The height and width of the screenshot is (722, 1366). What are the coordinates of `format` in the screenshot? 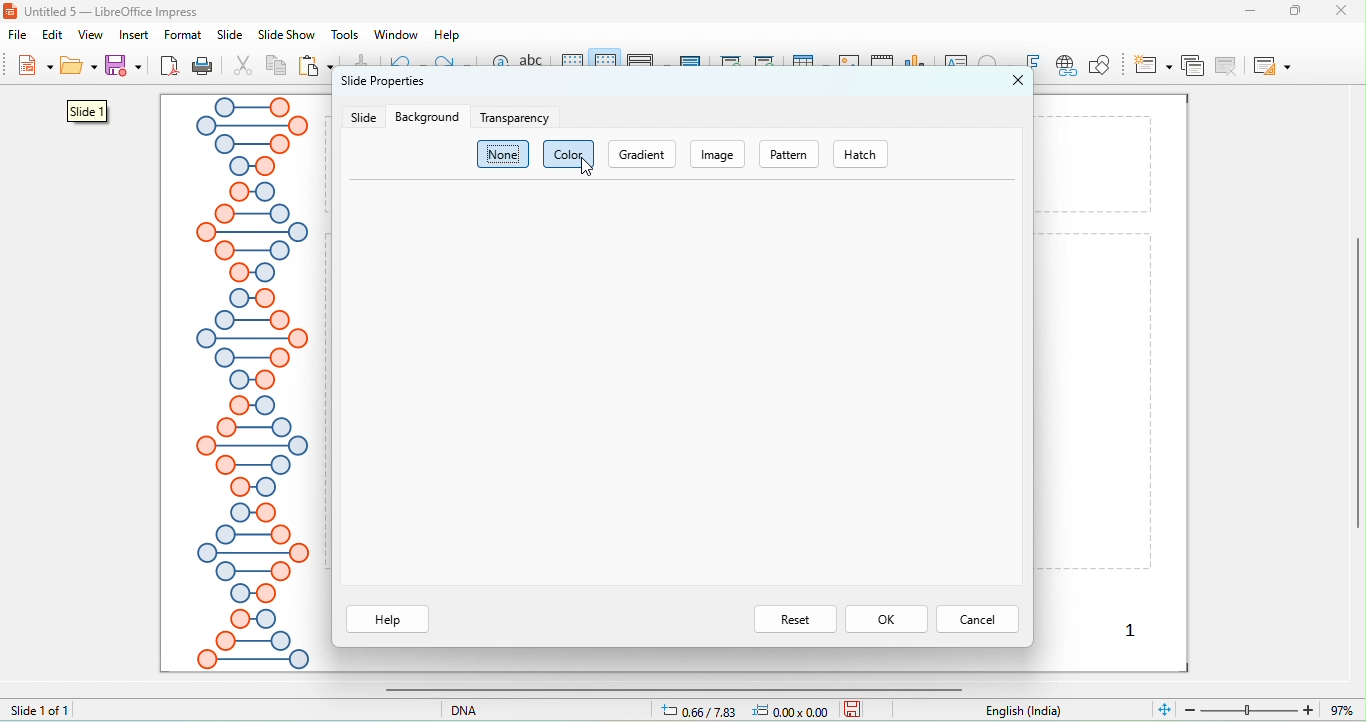 It's located at (183, 35).